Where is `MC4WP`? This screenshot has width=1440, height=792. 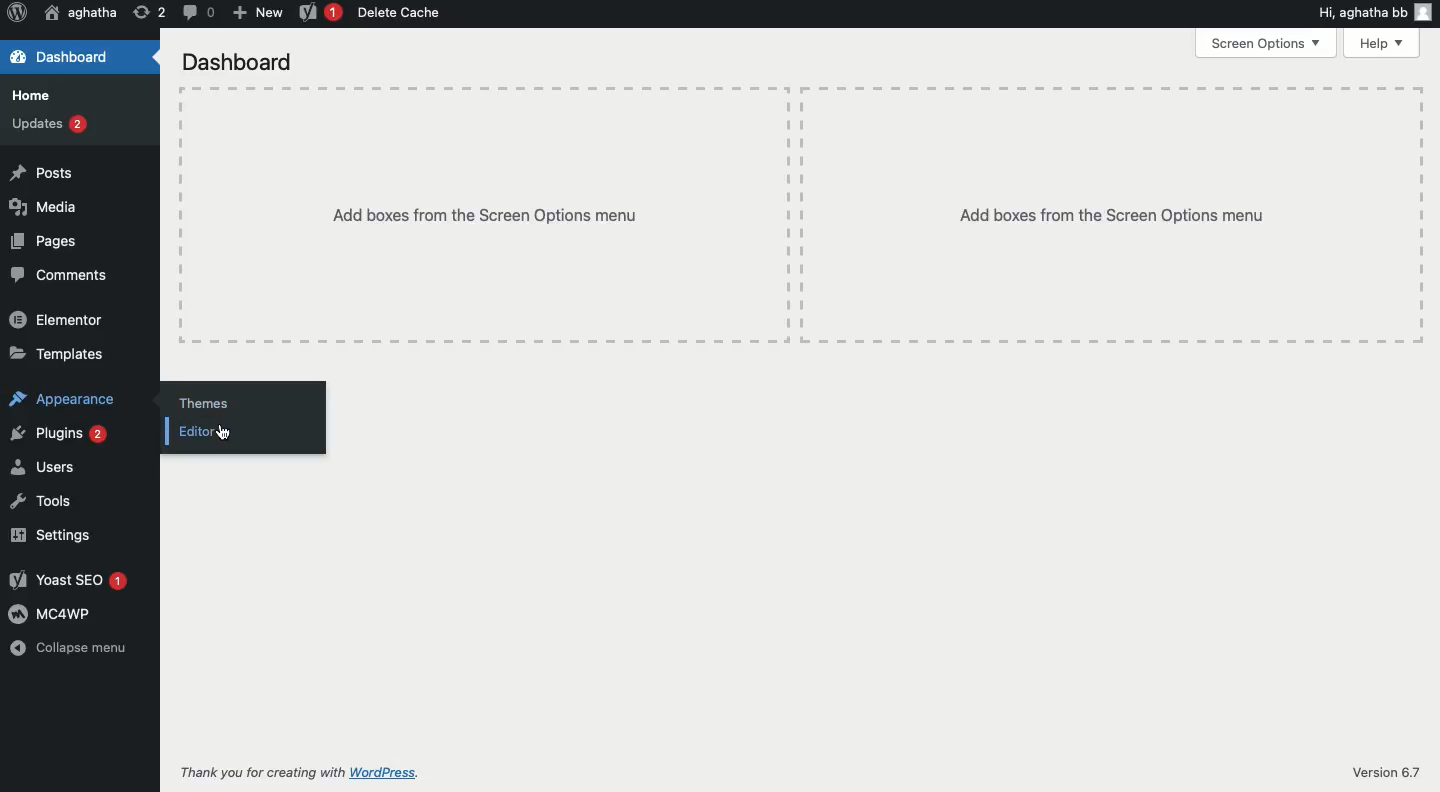
MC4WP is located at coordinates (53, 615).